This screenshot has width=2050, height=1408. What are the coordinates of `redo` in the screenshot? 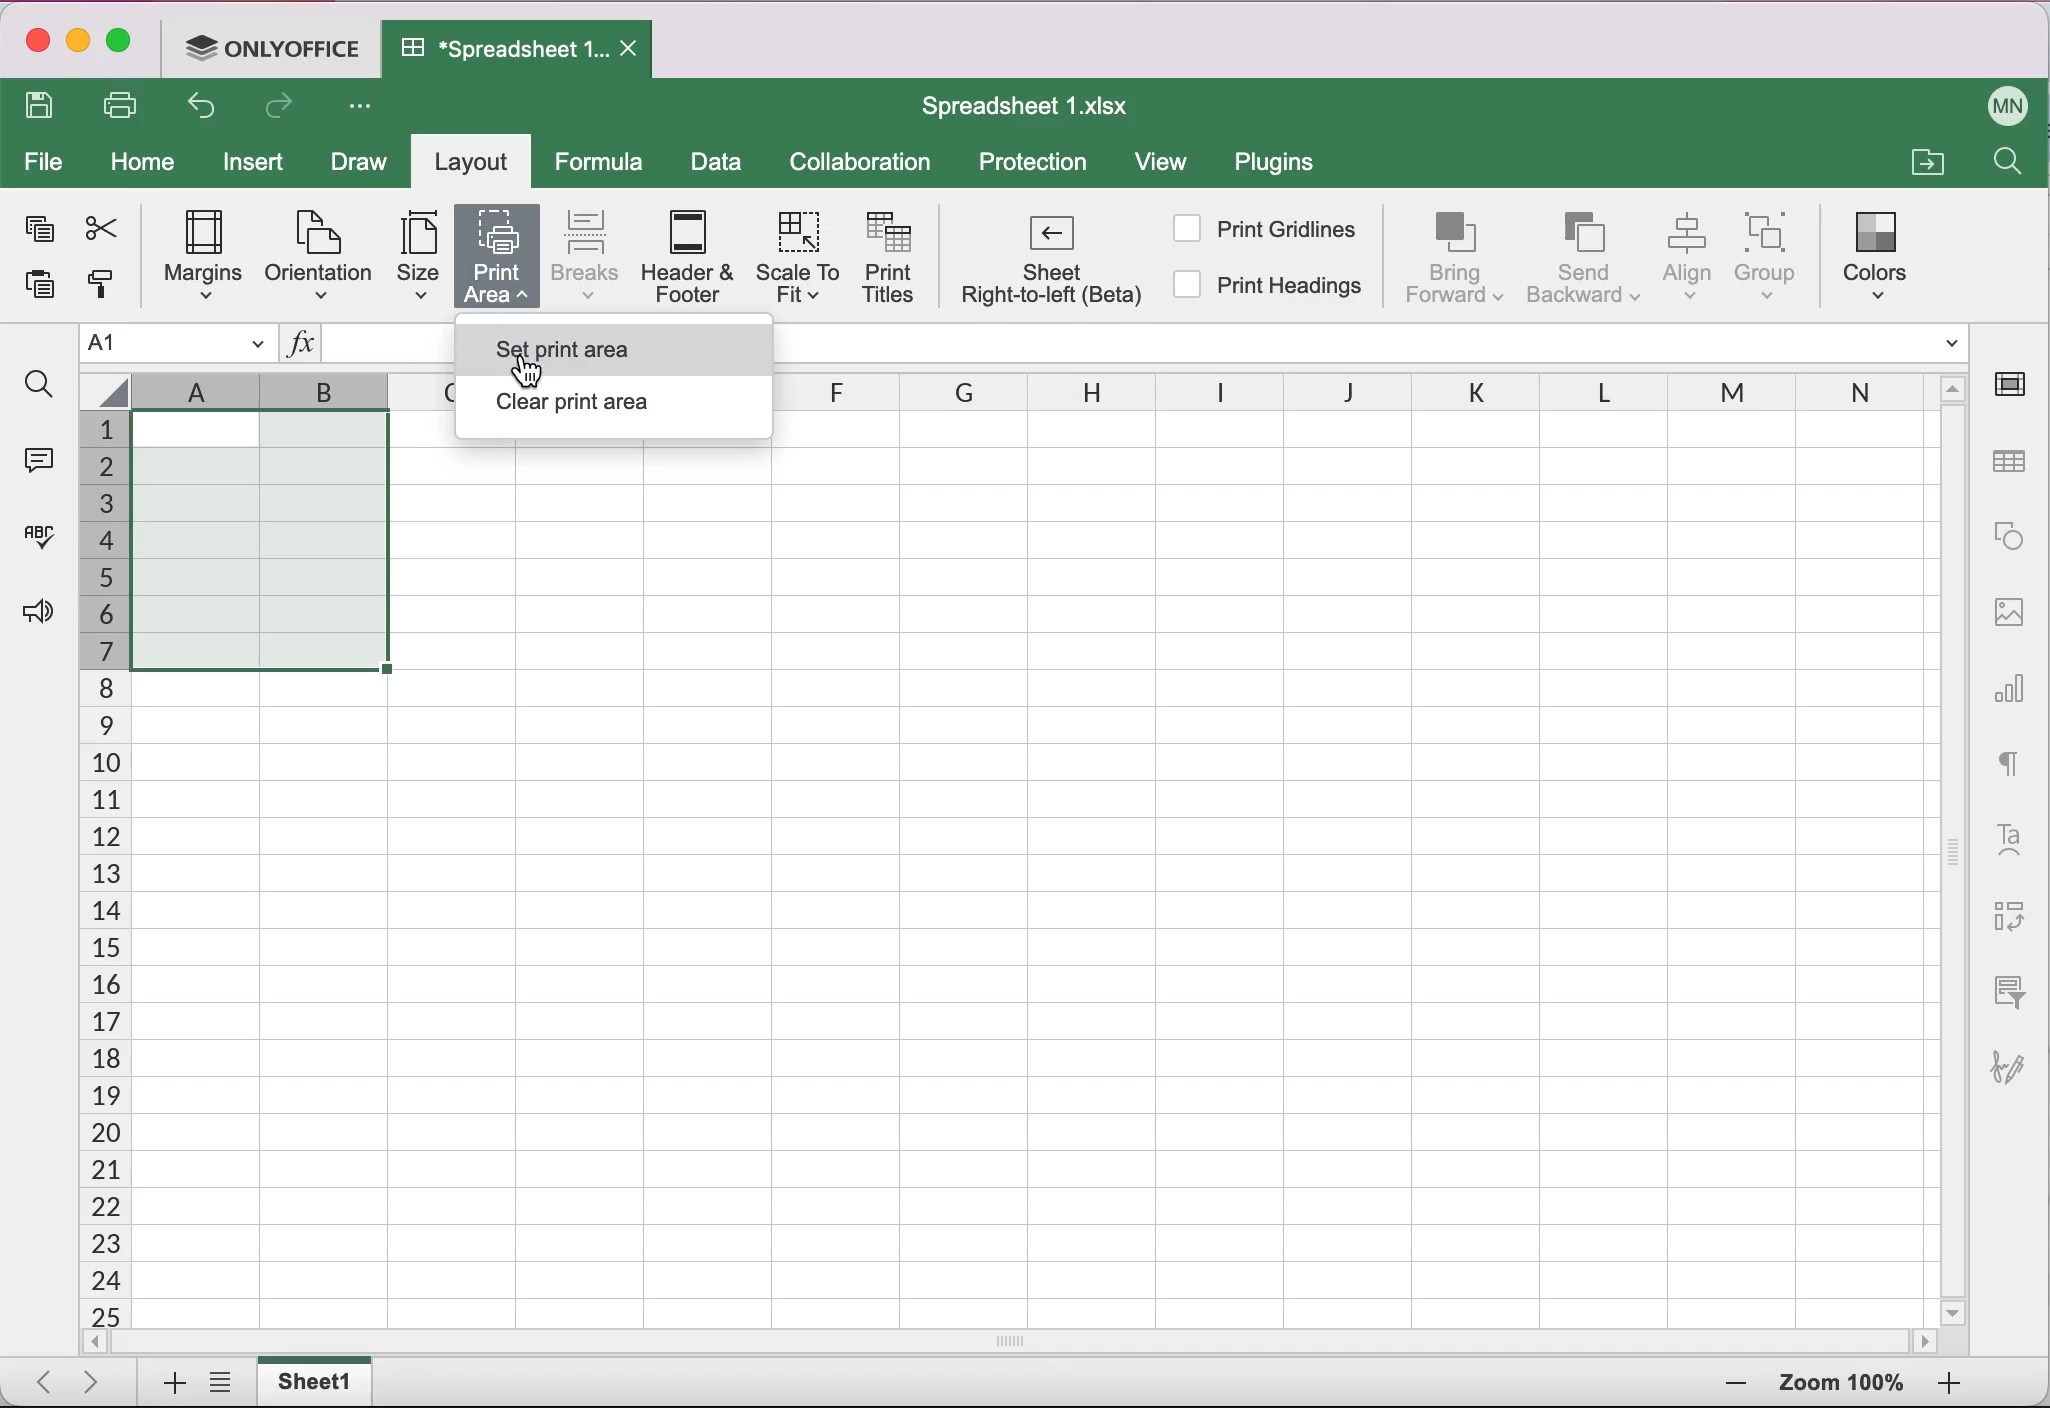 It's located at (284, 111).